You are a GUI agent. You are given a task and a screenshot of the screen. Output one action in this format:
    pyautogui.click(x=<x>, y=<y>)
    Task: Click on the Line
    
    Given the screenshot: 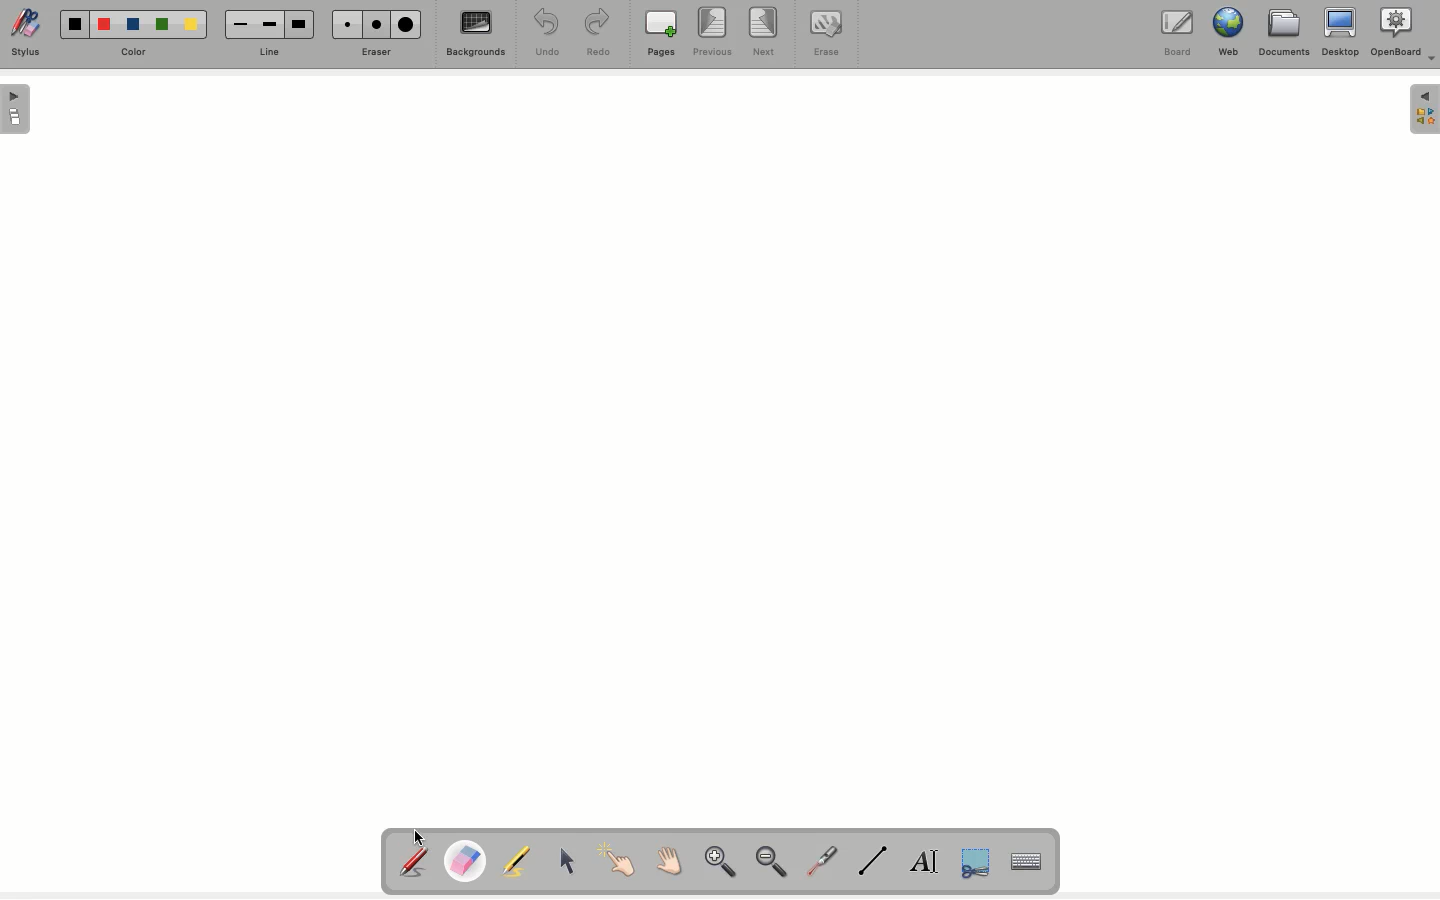 What is the action you would take?
    pyautogui.click(x=275, y=51)
    